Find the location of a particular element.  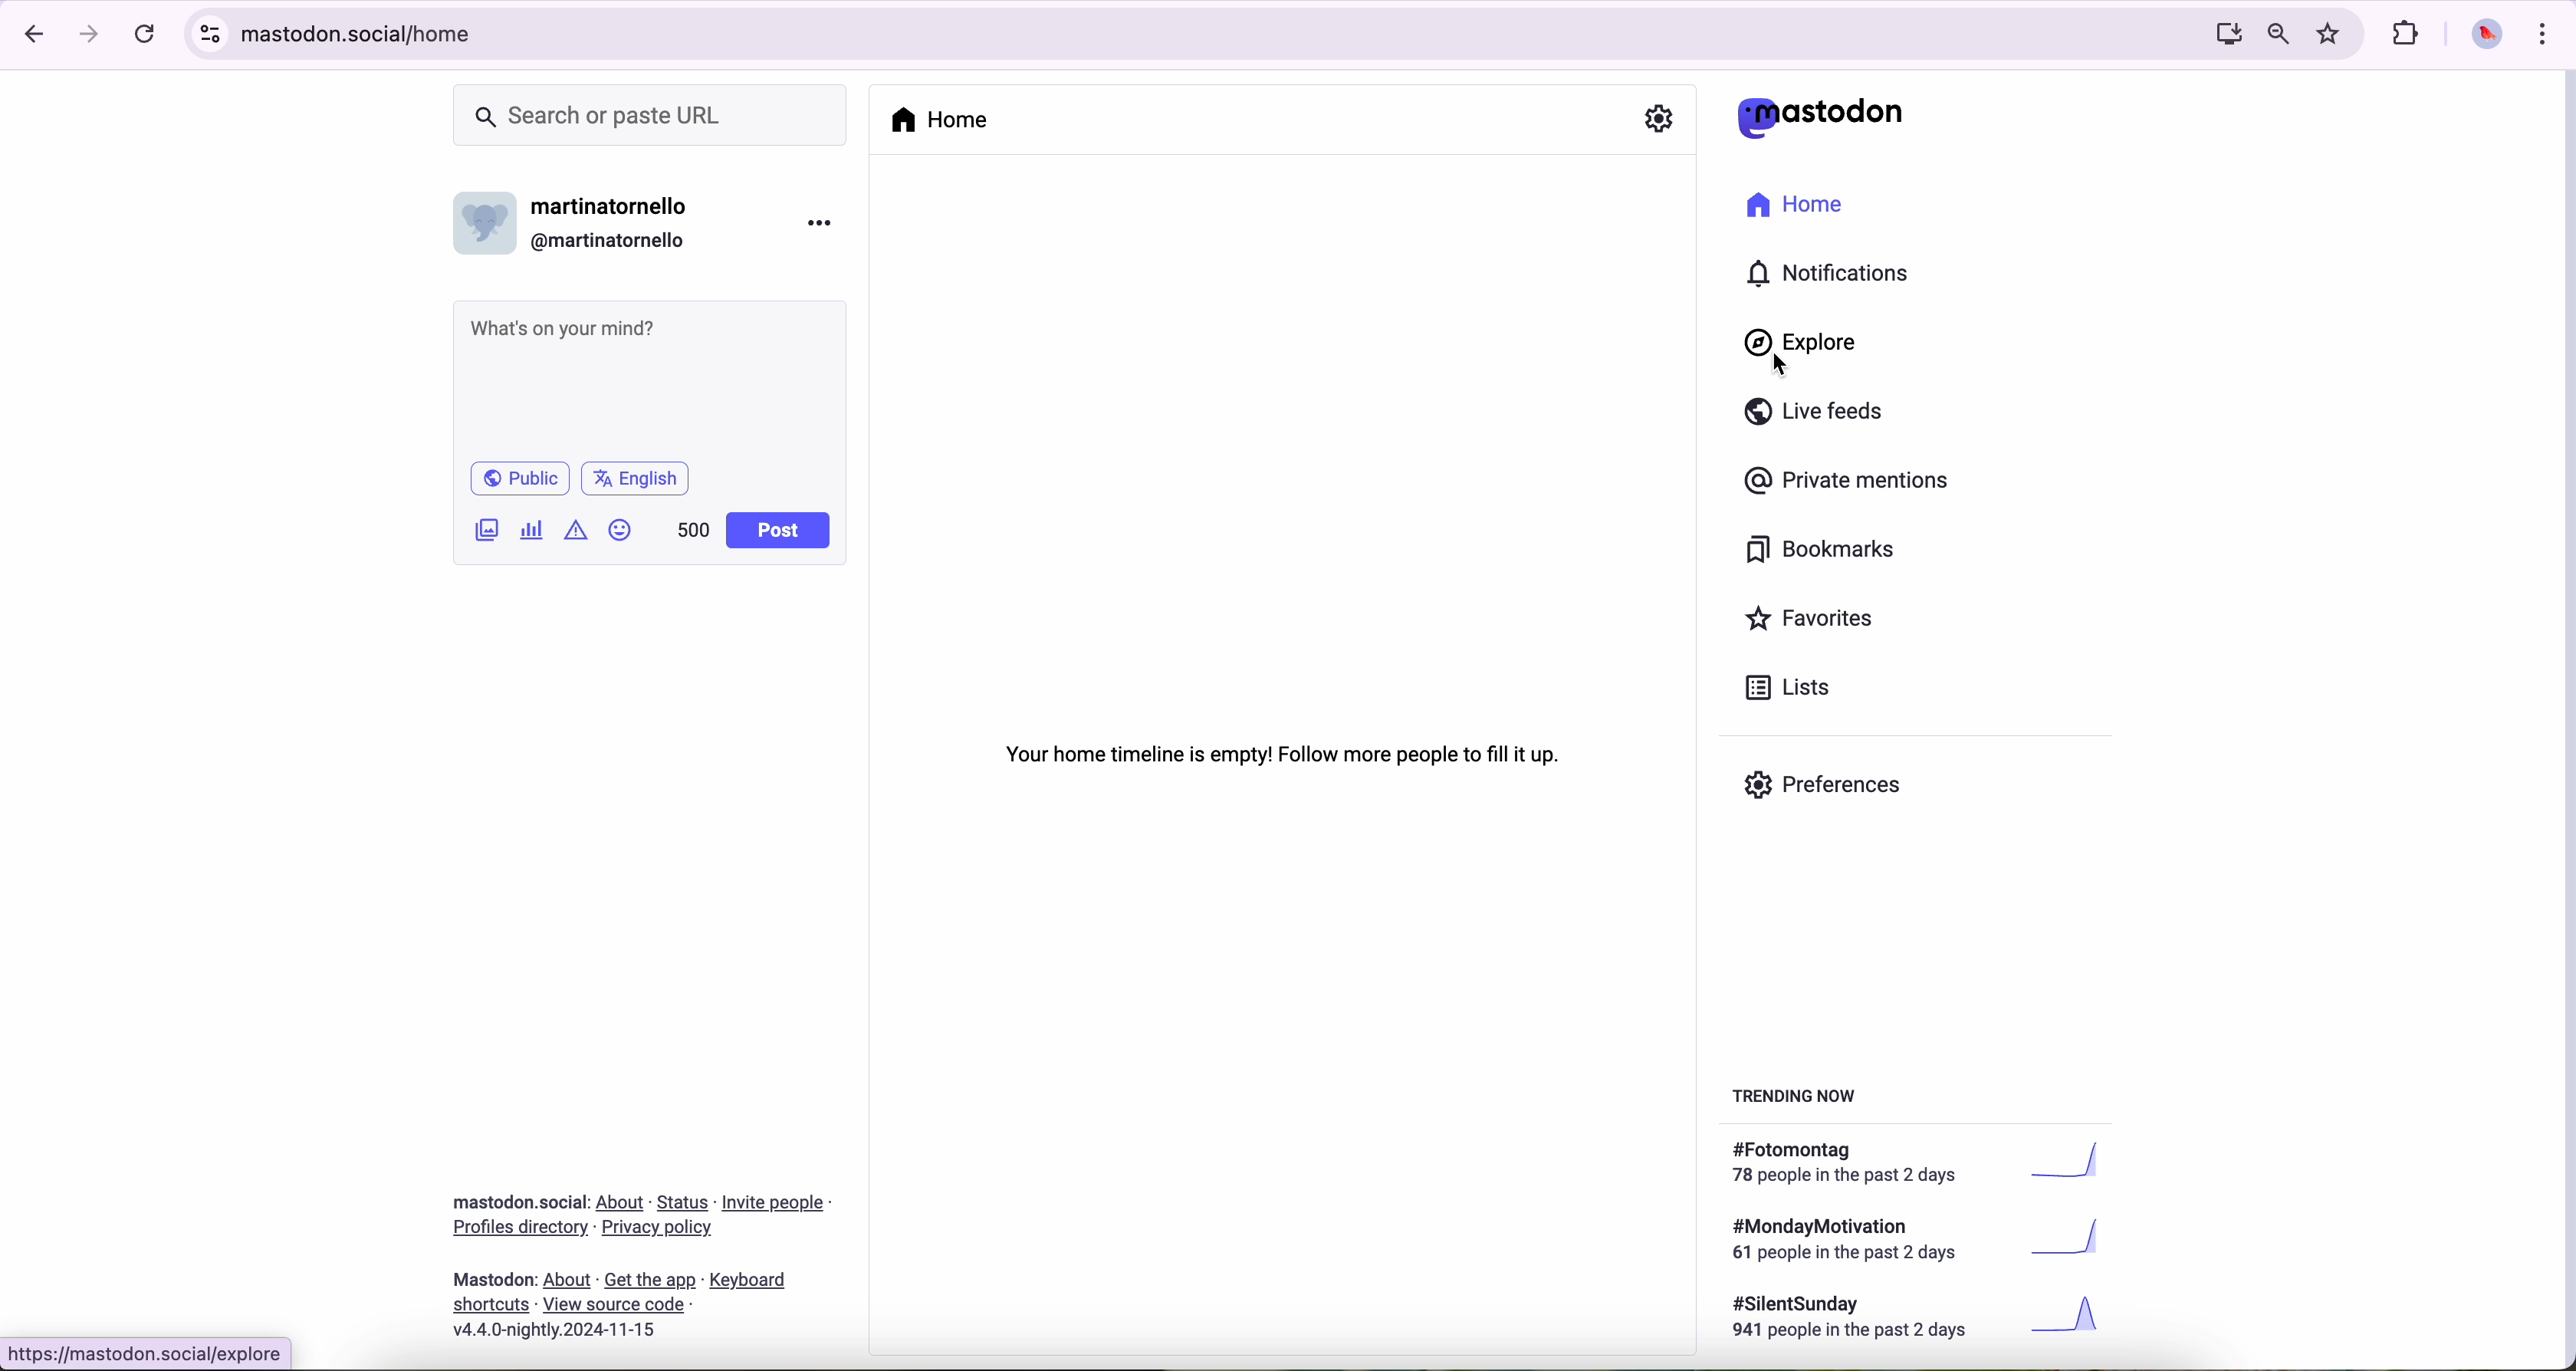

cursor is located at coordinates (1785, 365).